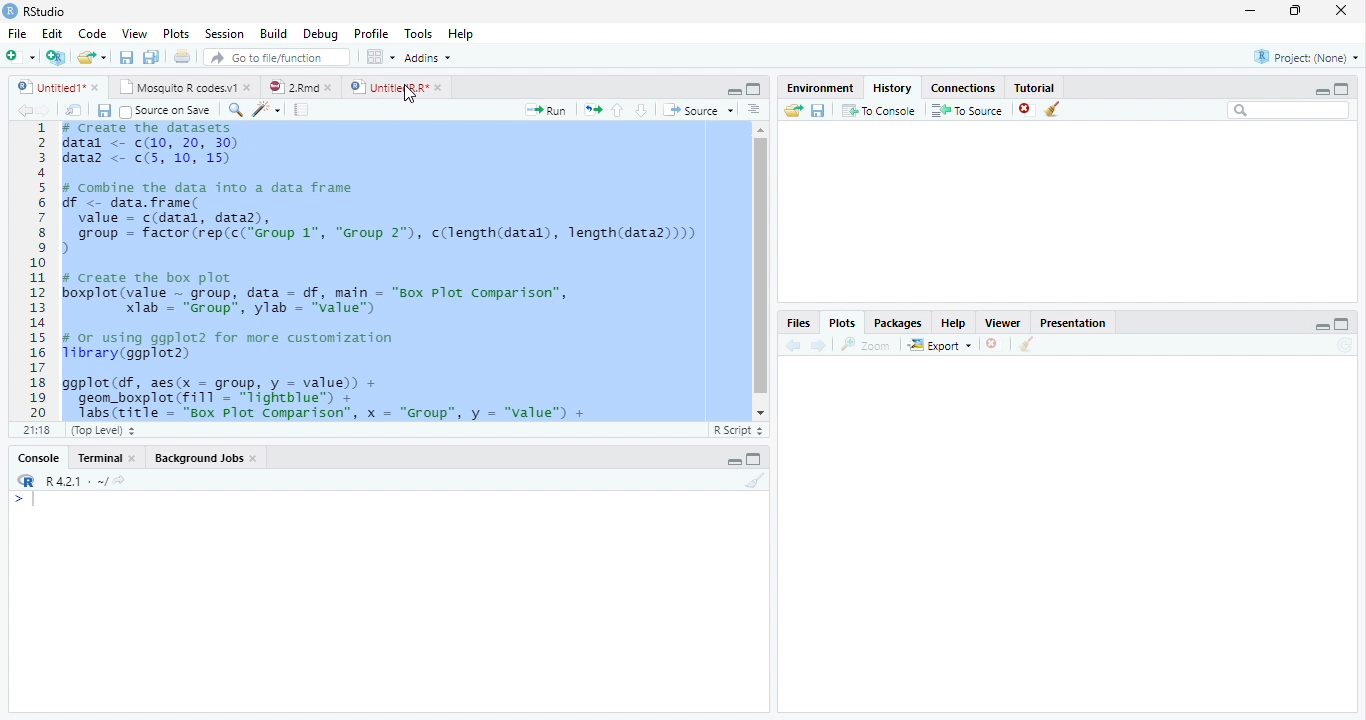 This screenshot has width=1366, height=720. Describe the element at coordinates (1289, 111) in the screenshot. I see `Search bar` at that location.